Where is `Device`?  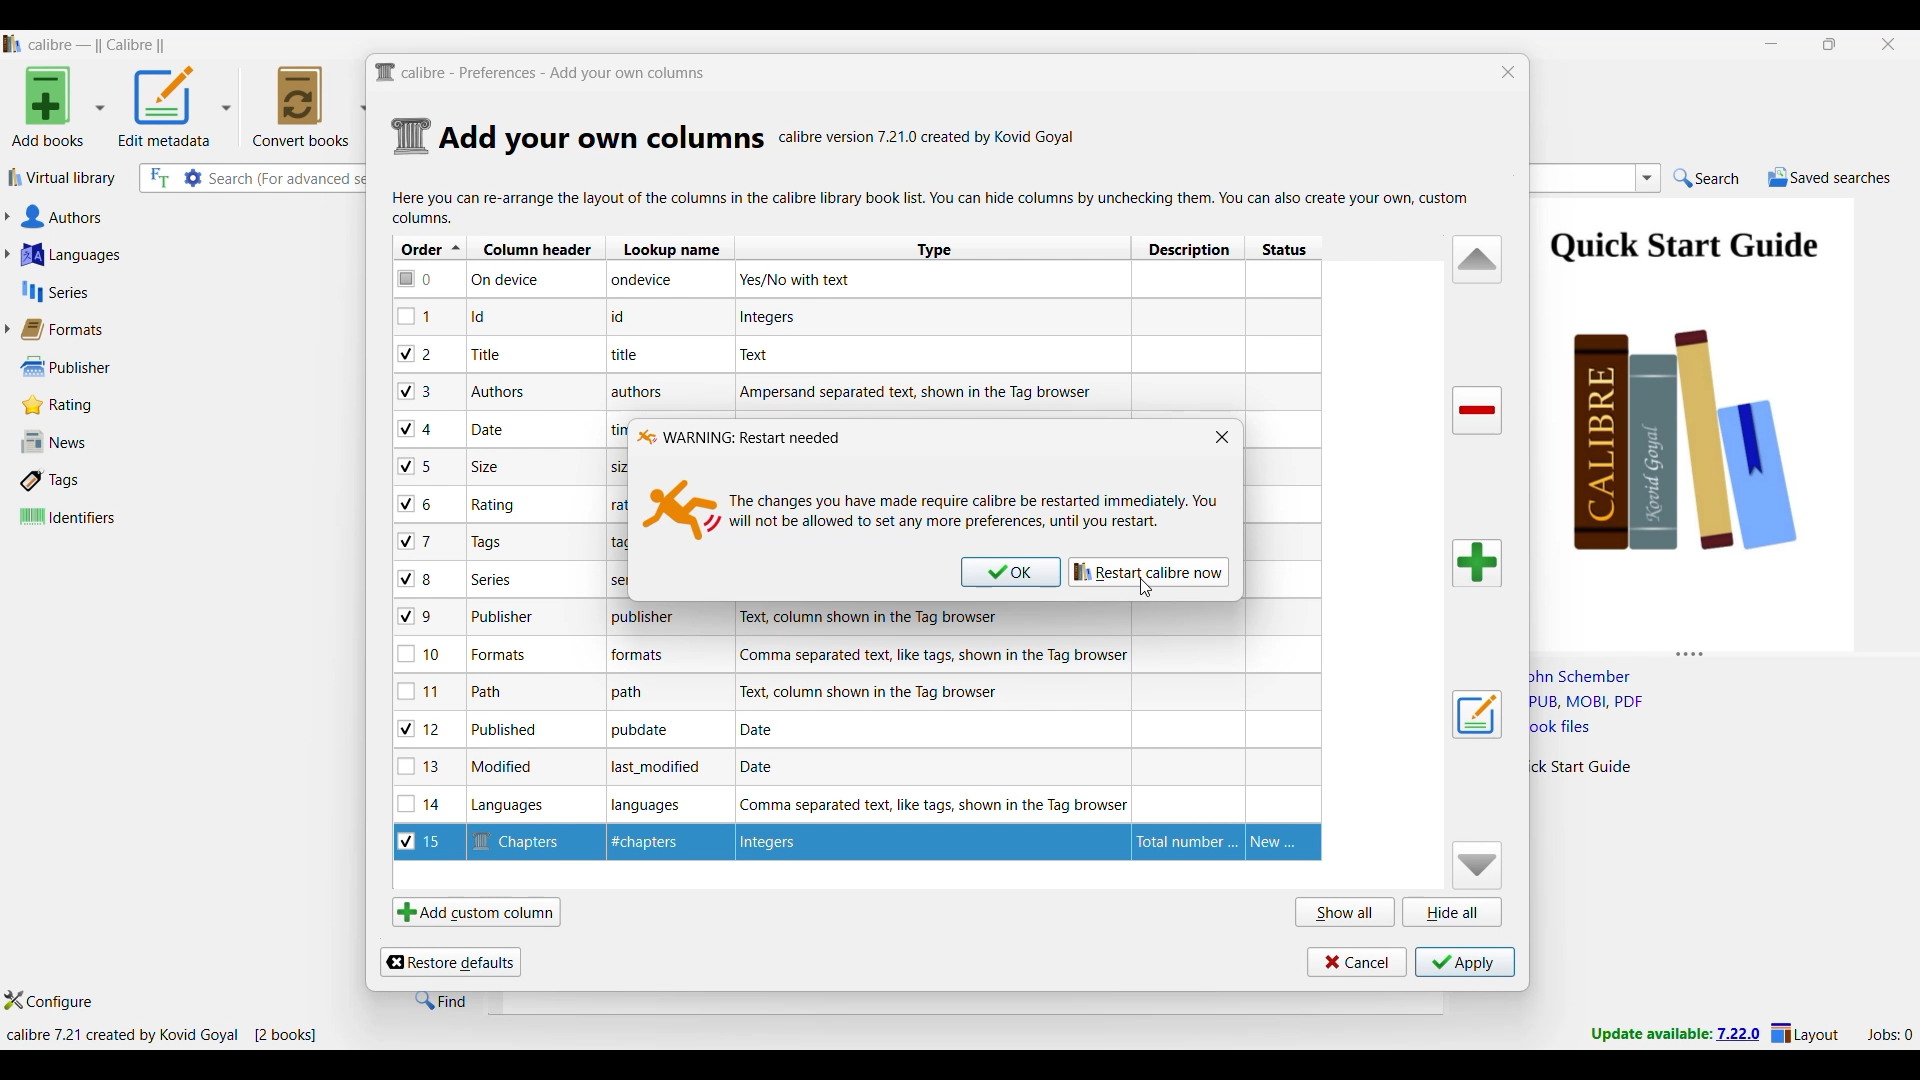
Device is located at coordinates (521, 281).